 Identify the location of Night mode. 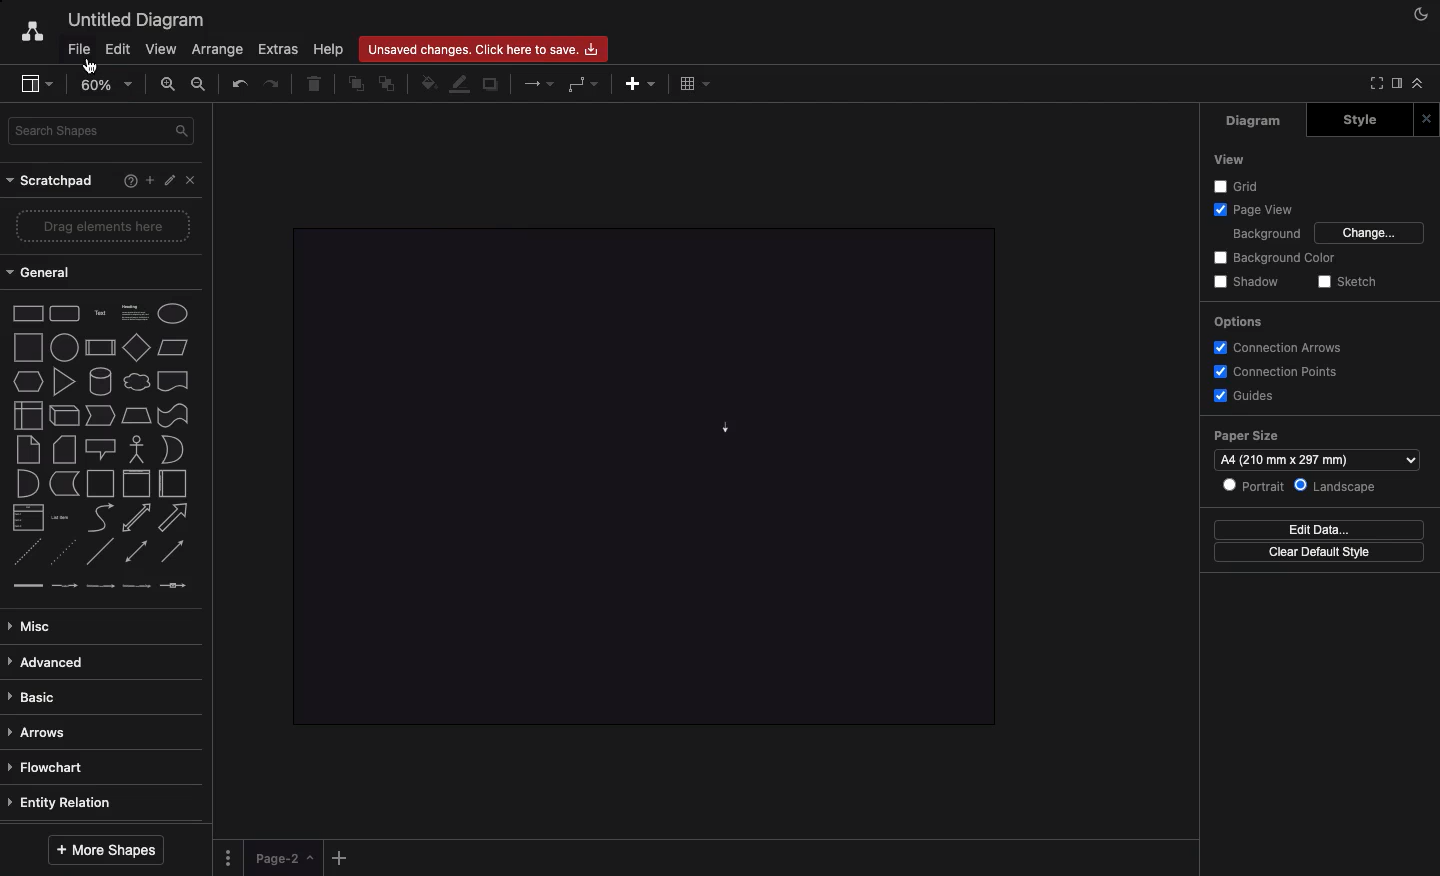
(1421, 15).